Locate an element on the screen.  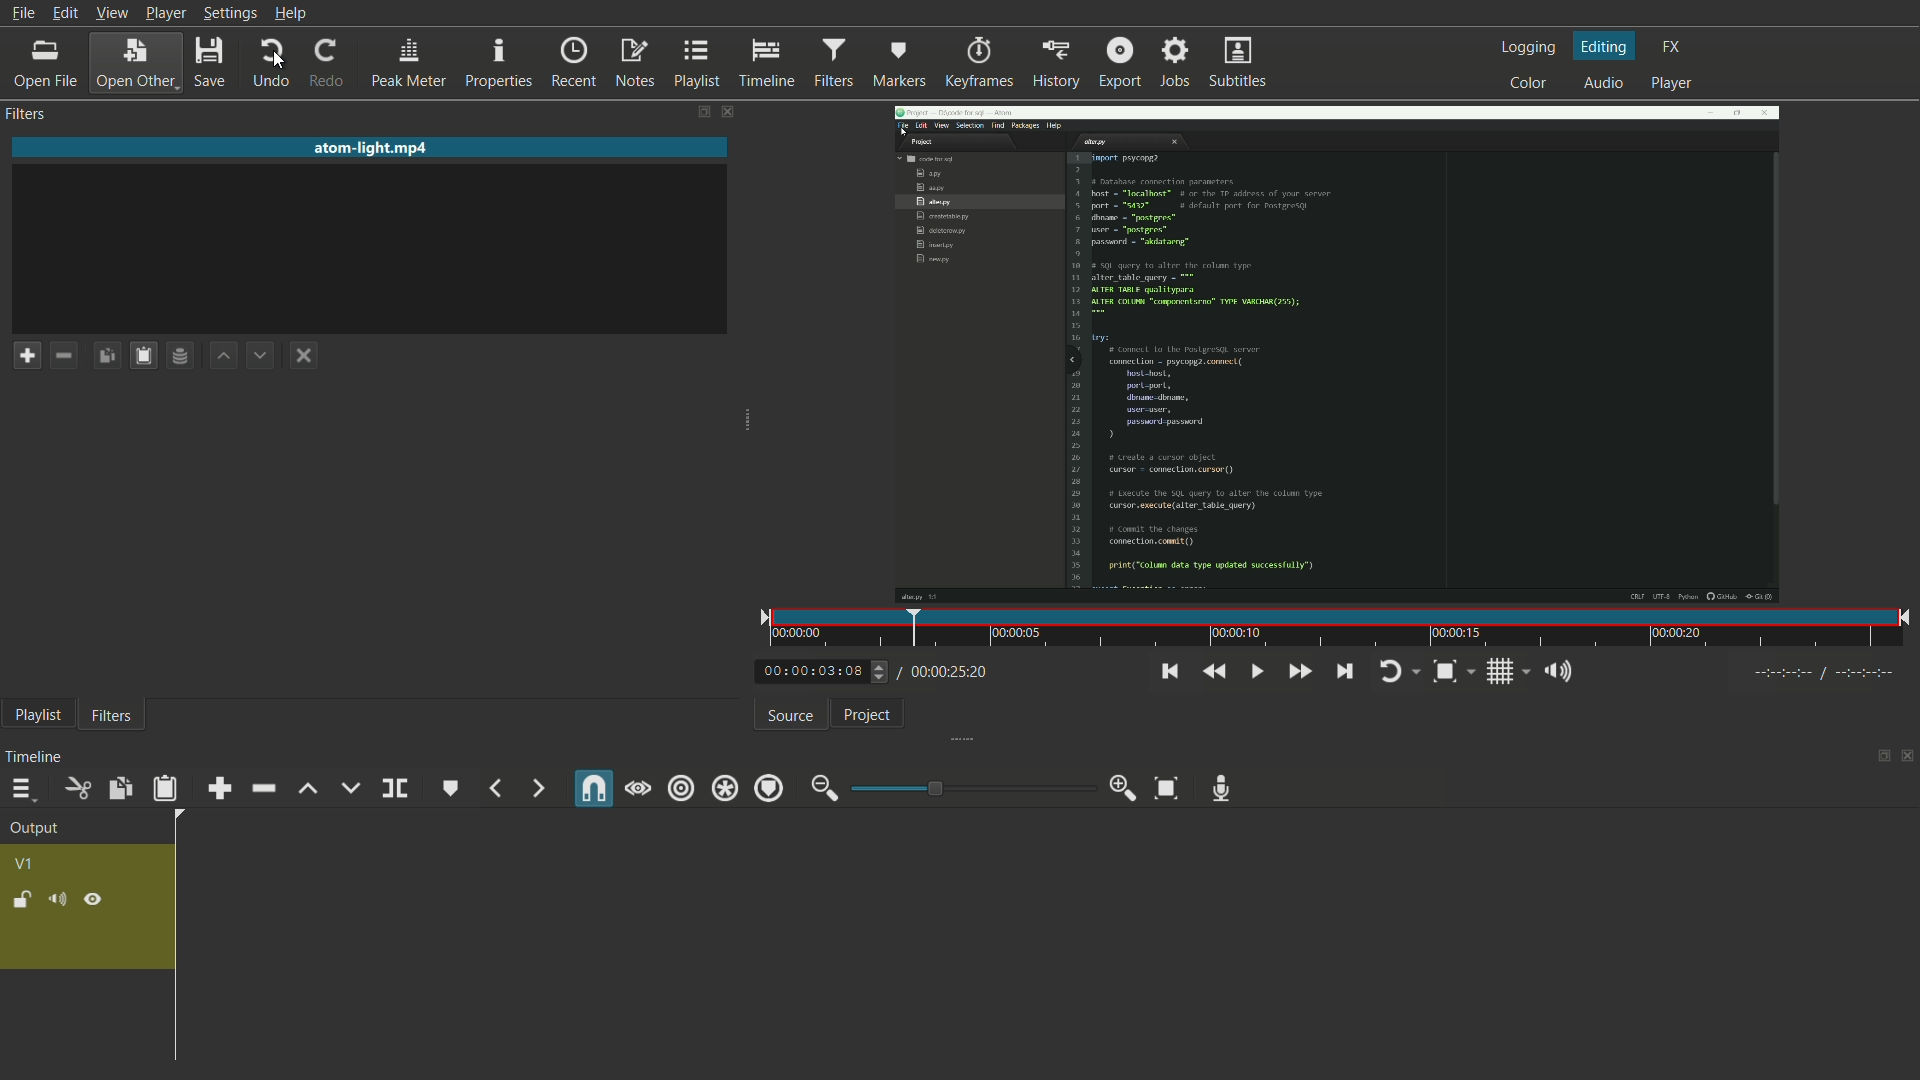
timeline is located at coordinates (33, 759).